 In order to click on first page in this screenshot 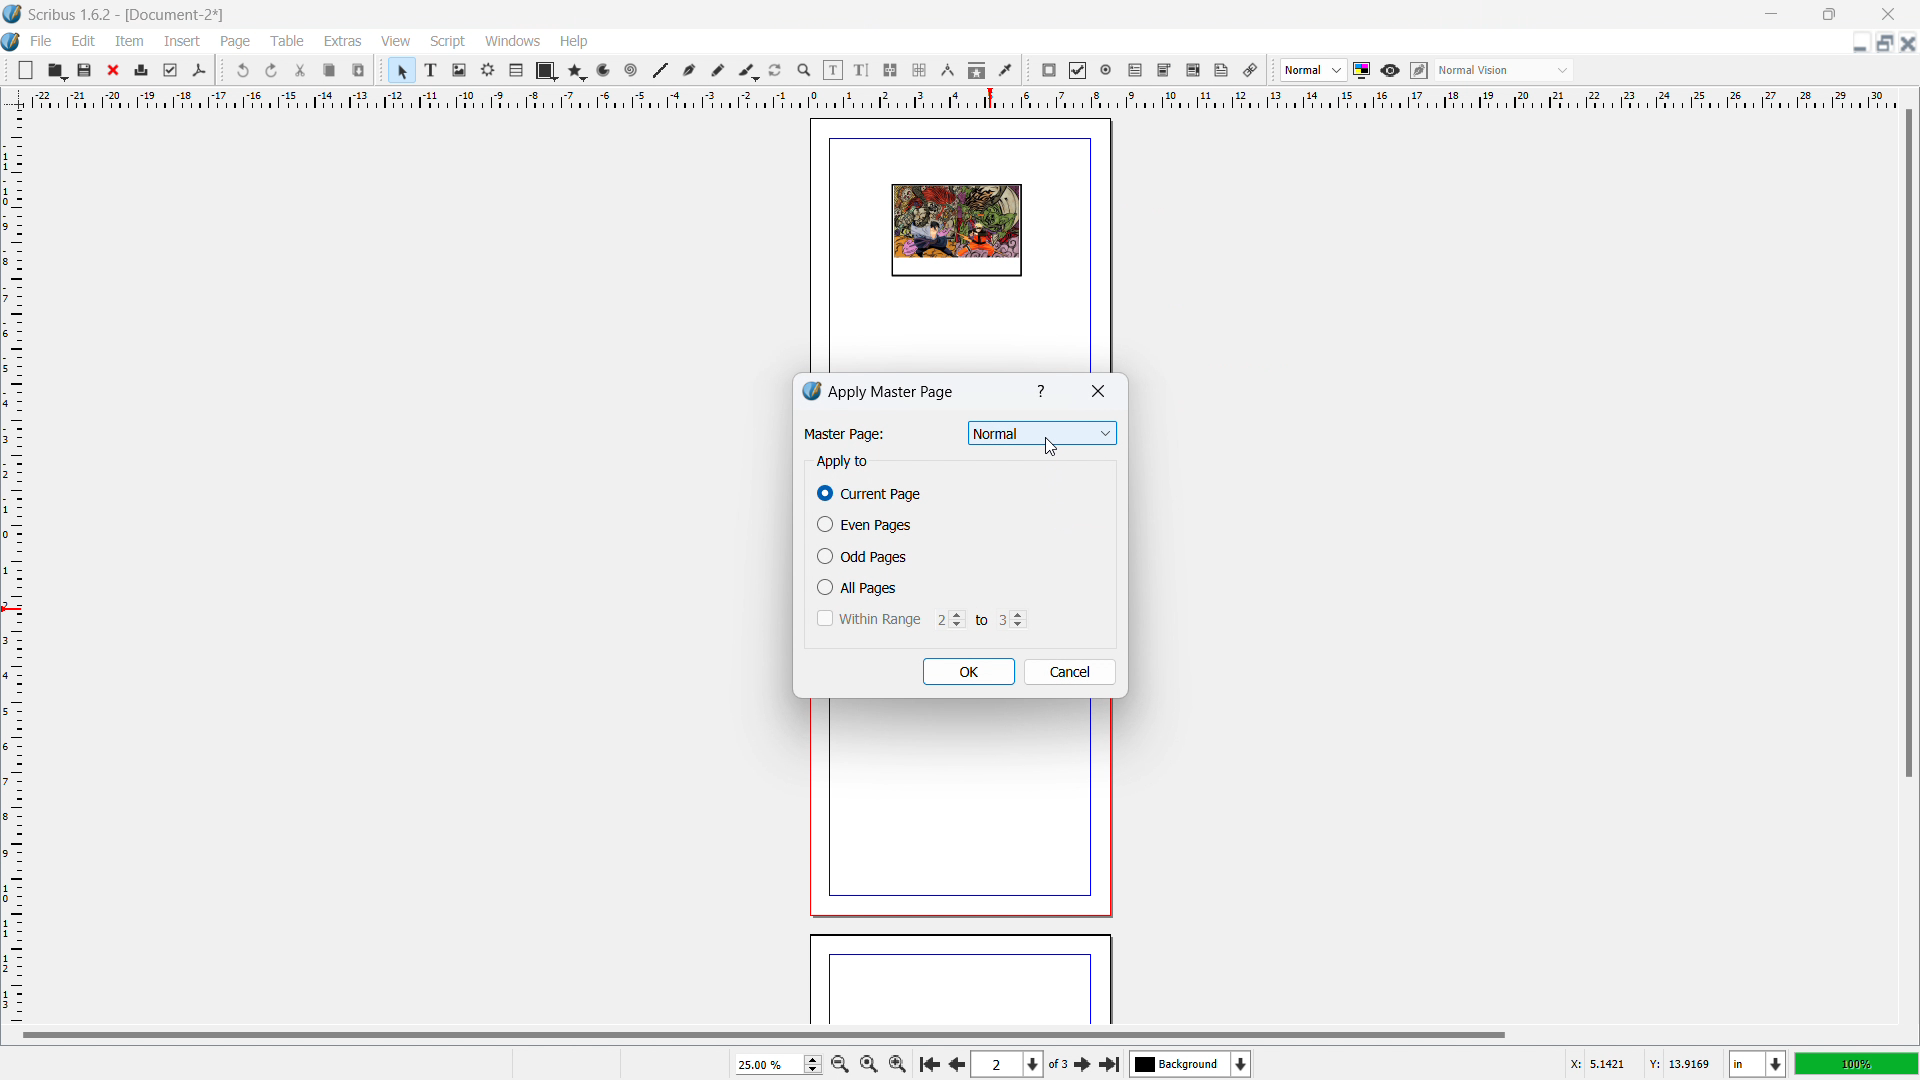, I will do `click(928, 1062)`.